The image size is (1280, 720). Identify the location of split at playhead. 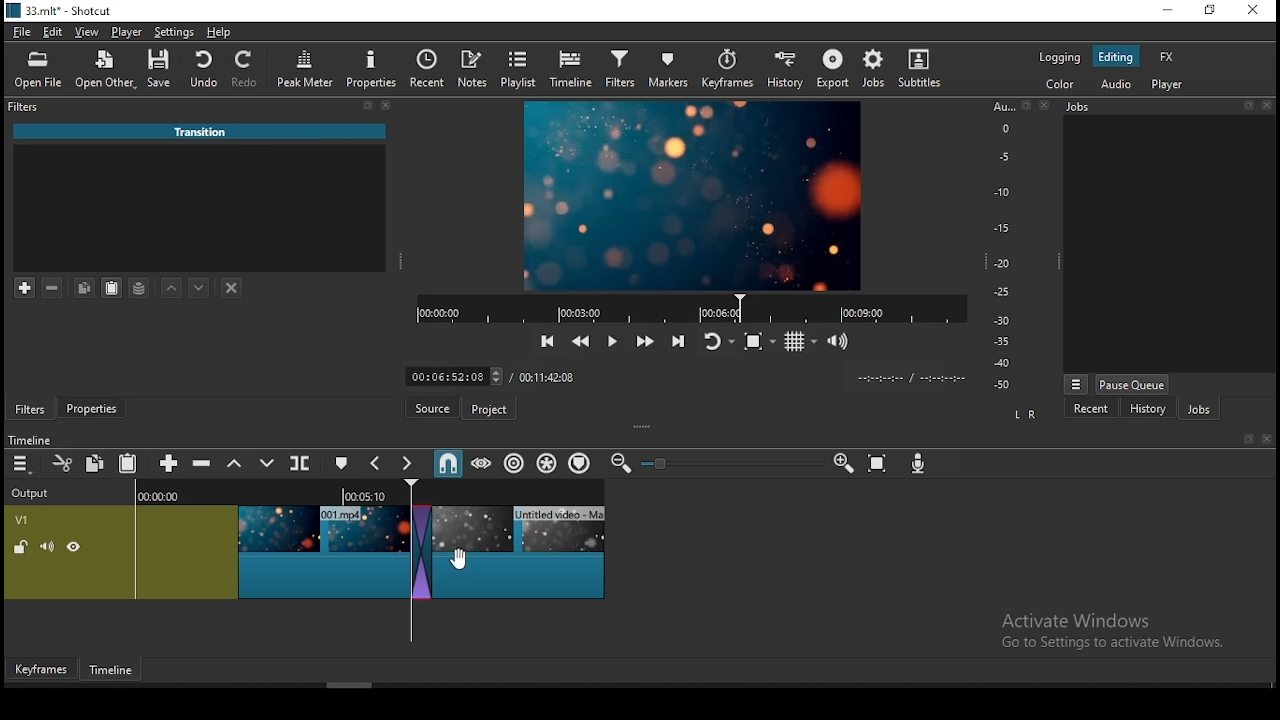
(303, 465).